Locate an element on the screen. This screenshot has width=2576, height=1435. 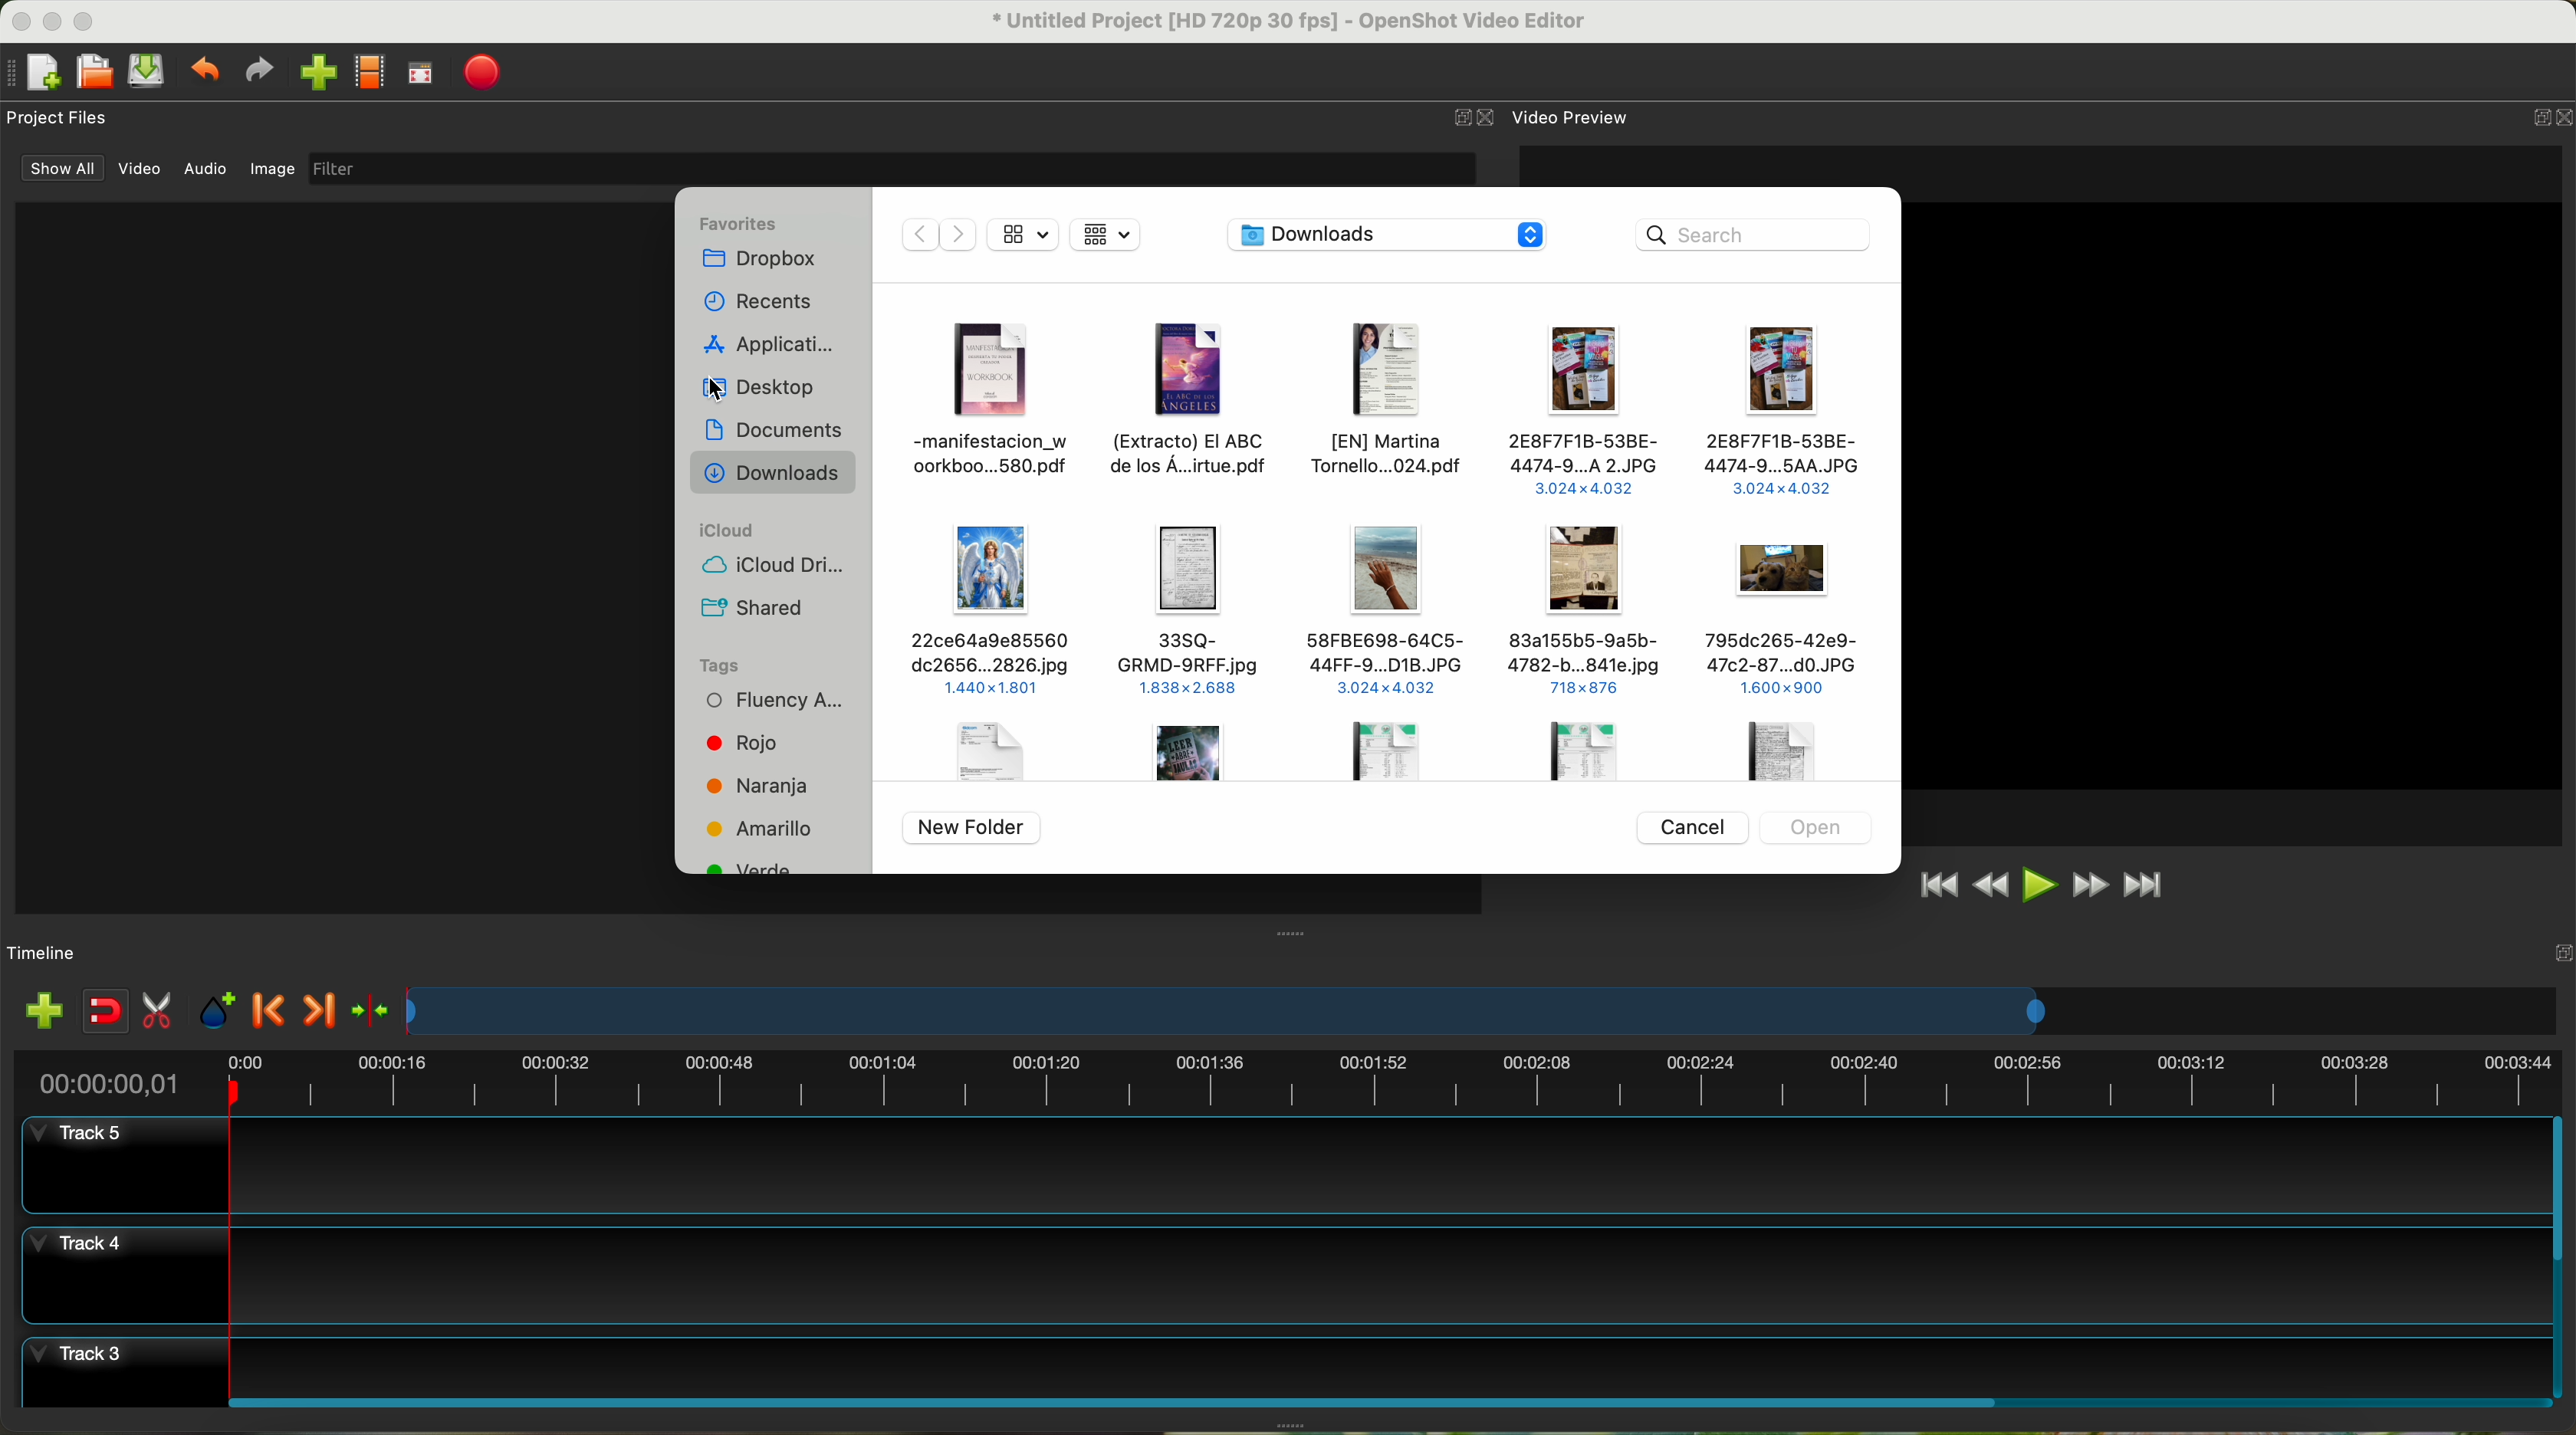
file is located at coordinates (984, 750).